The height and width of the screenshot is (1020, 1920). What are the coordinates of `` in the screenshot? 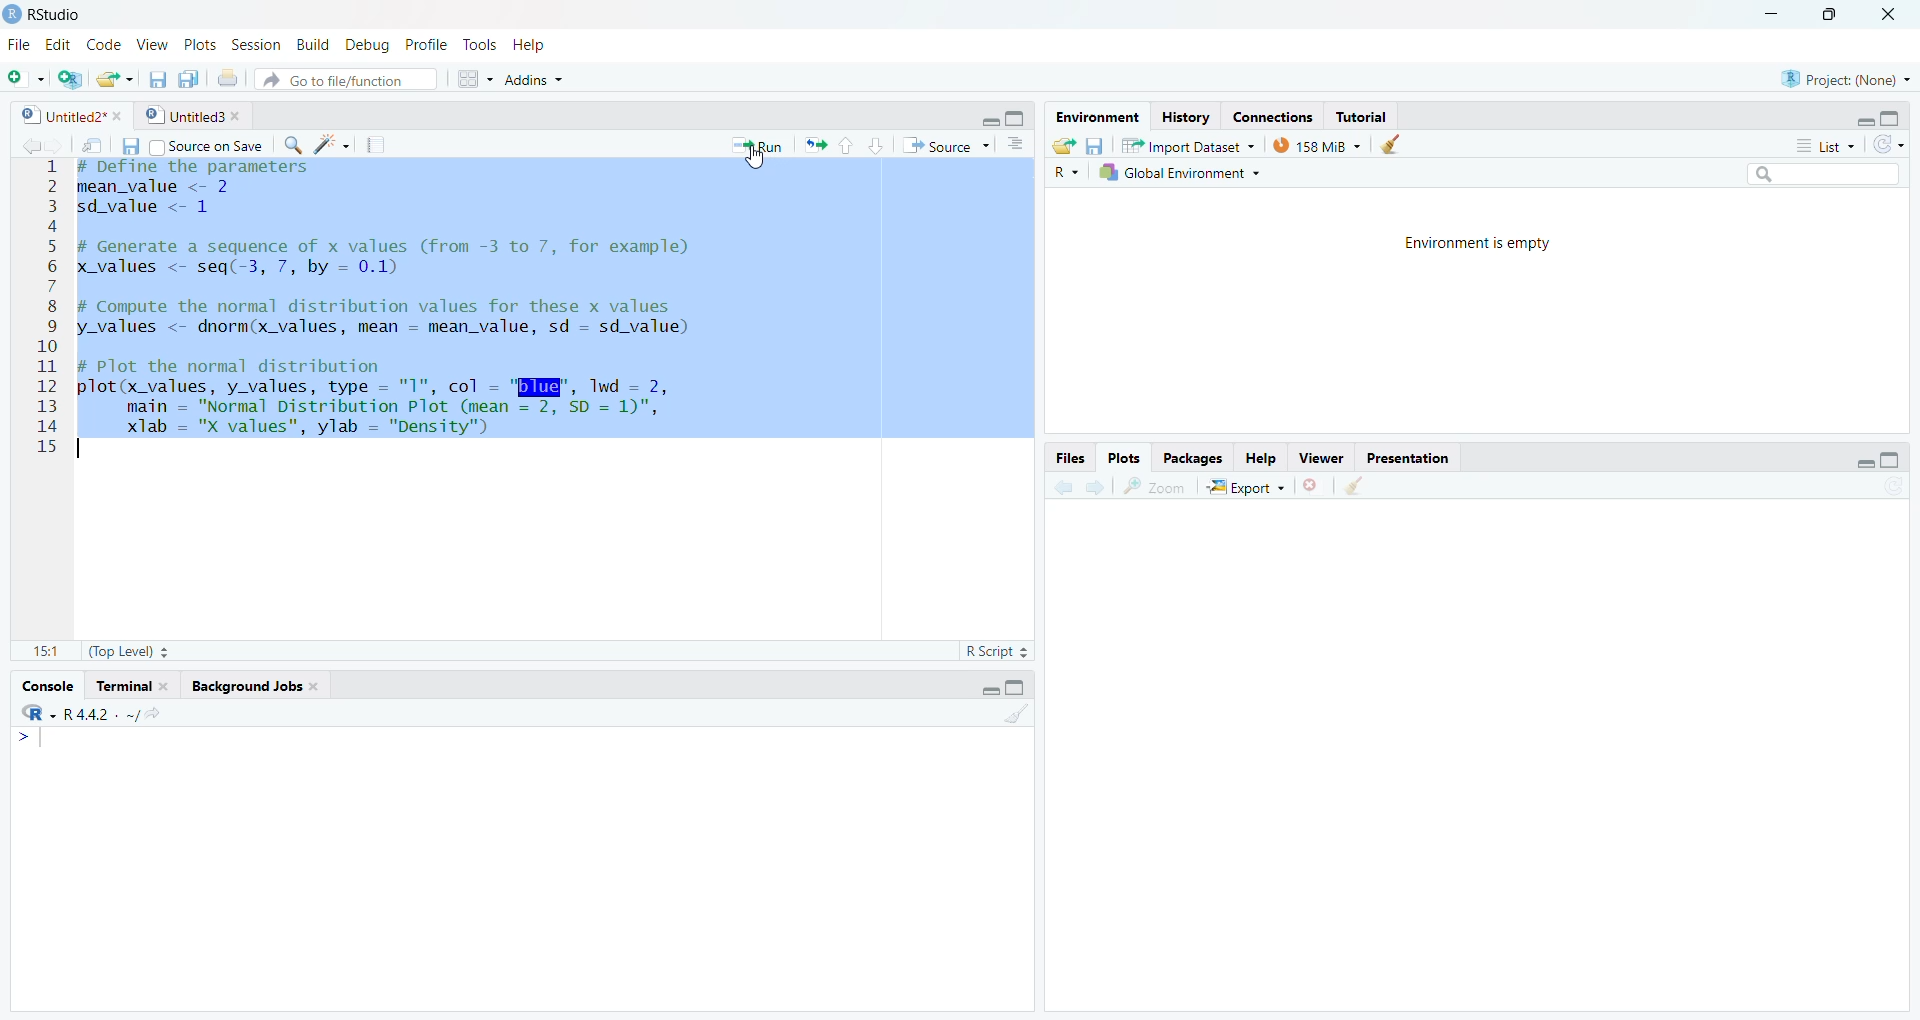 It's located at (1095, 145).